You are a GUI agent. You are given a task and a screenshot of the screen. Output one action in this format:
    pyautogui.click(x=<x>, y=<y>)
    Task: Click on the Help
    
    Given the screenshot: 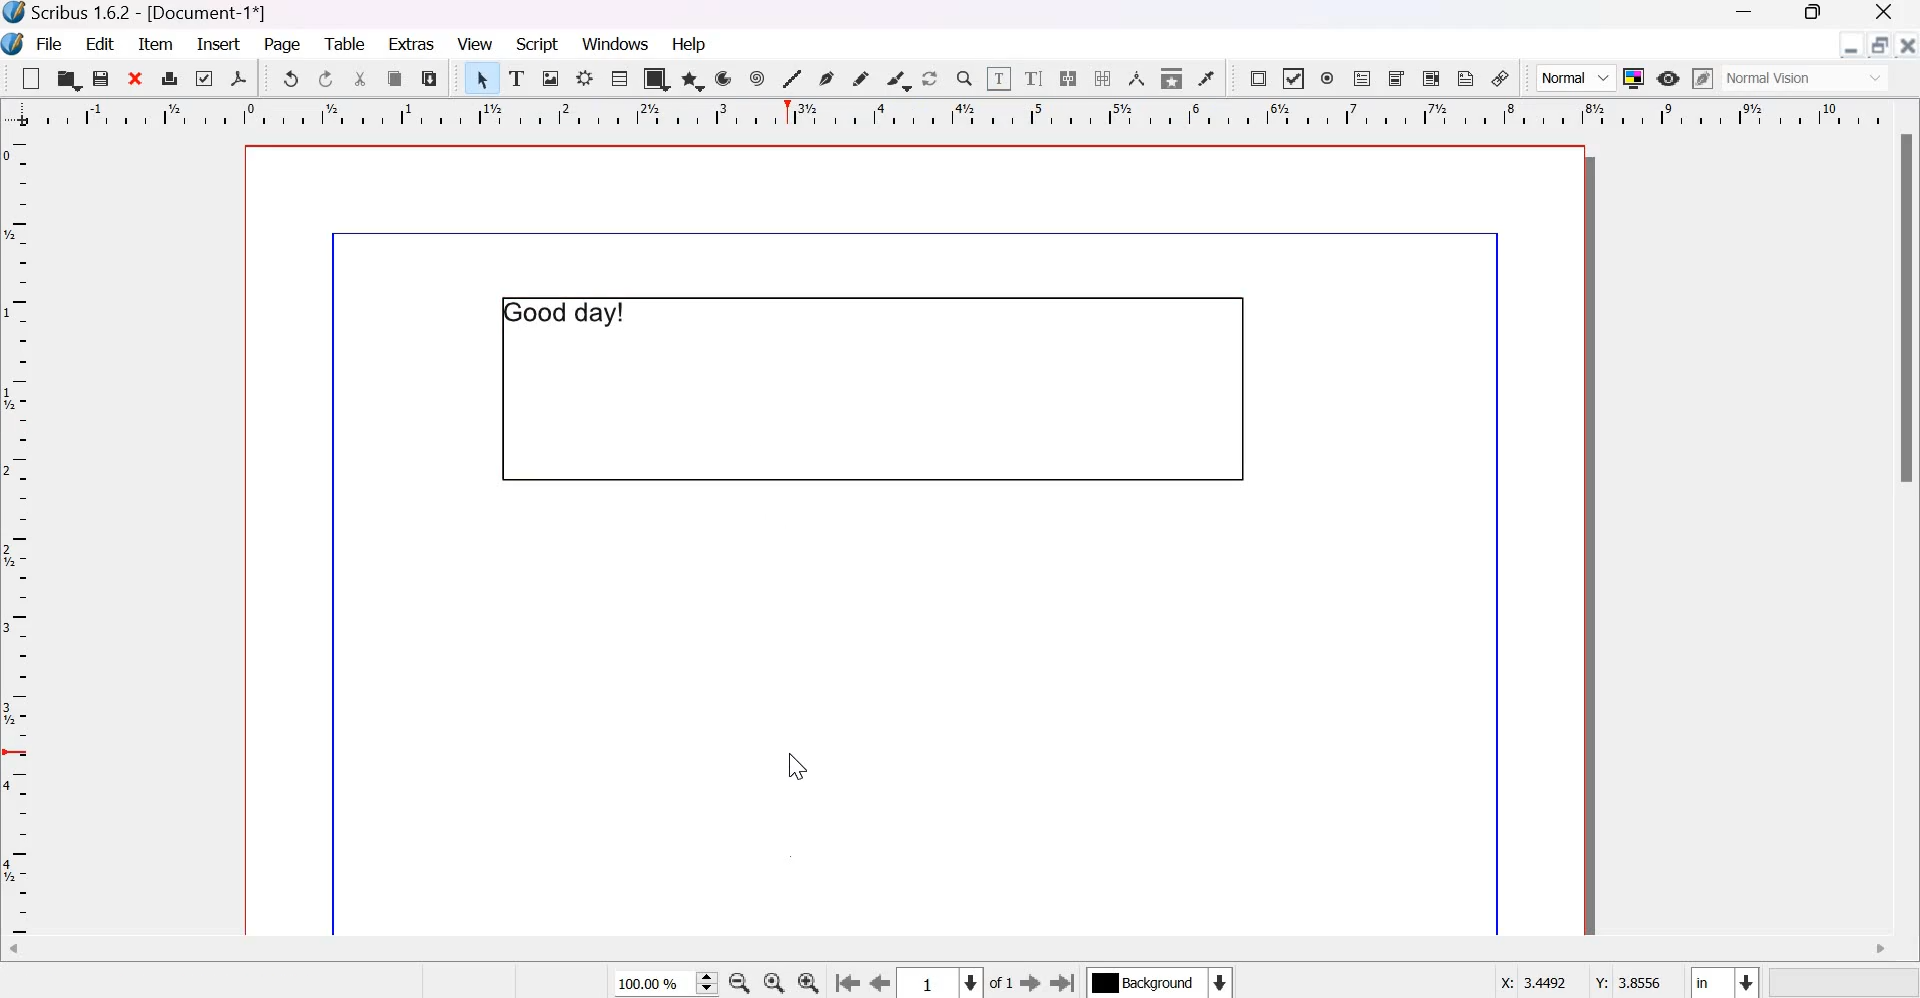 What is the action you would take?
    pyautogui.click(x=692, y=44)
    